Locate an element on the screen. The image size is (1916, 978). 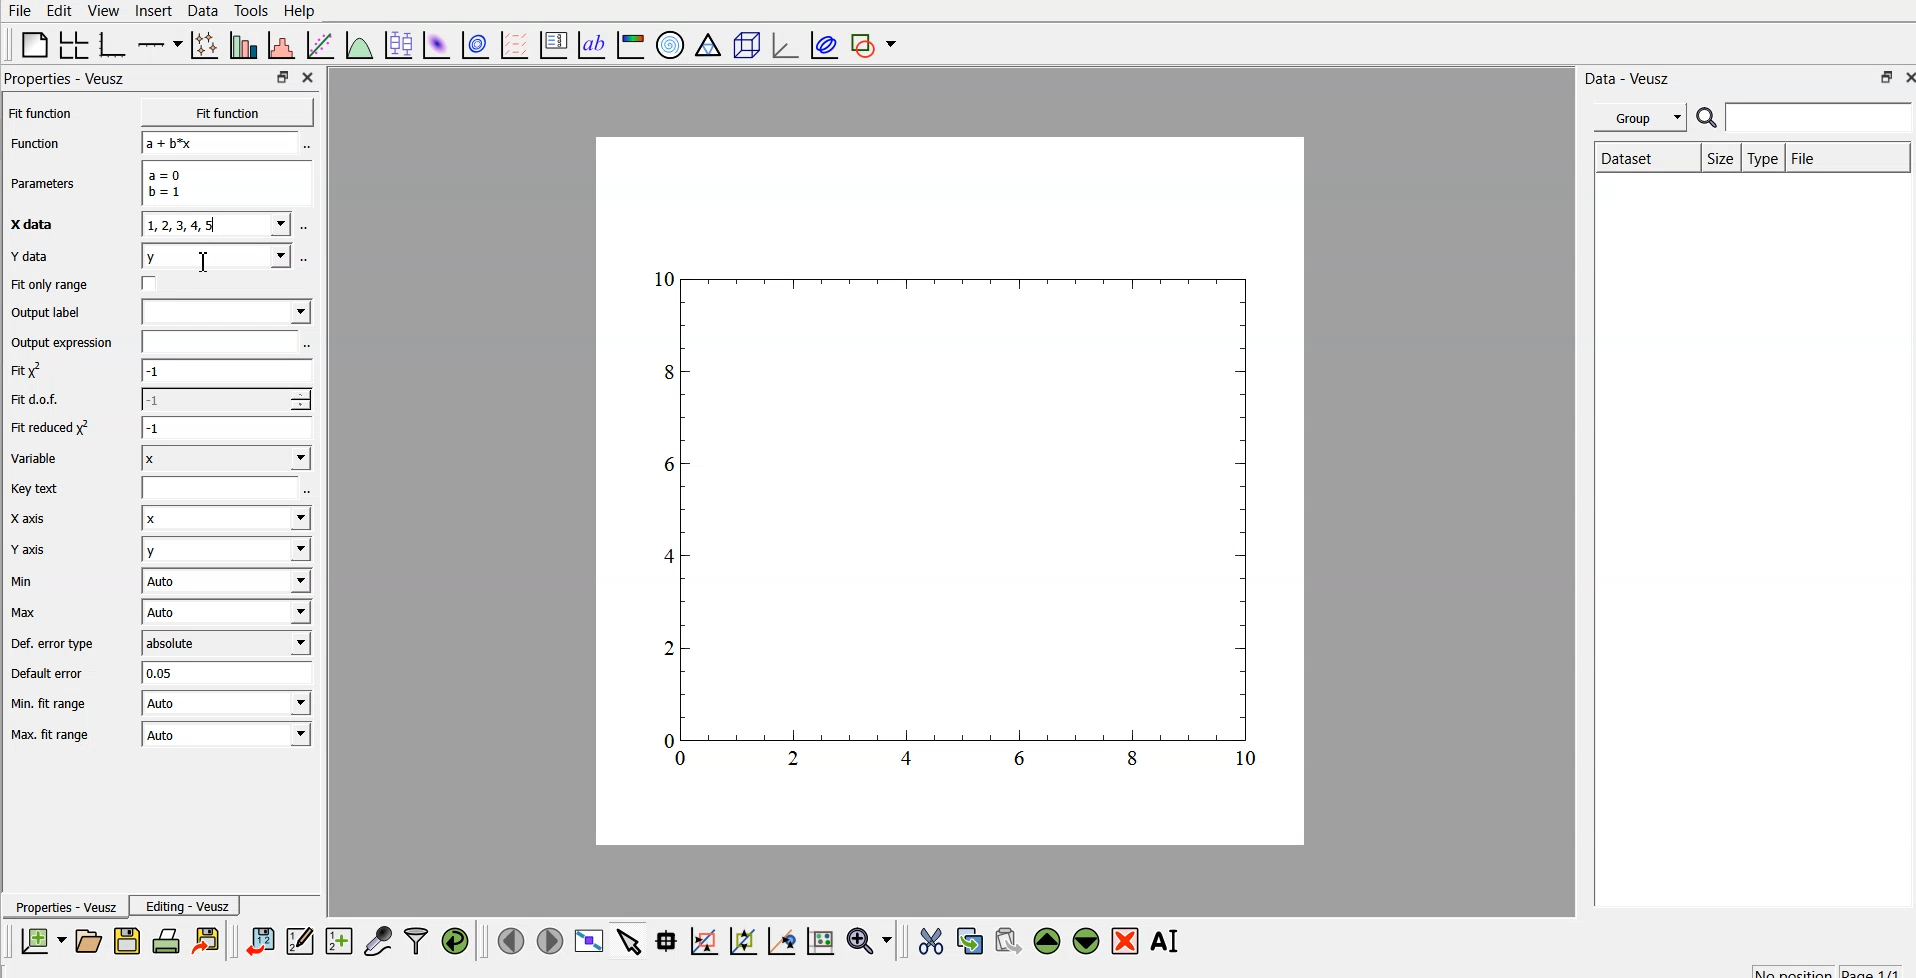
file is located at coordinates (1844, 157).